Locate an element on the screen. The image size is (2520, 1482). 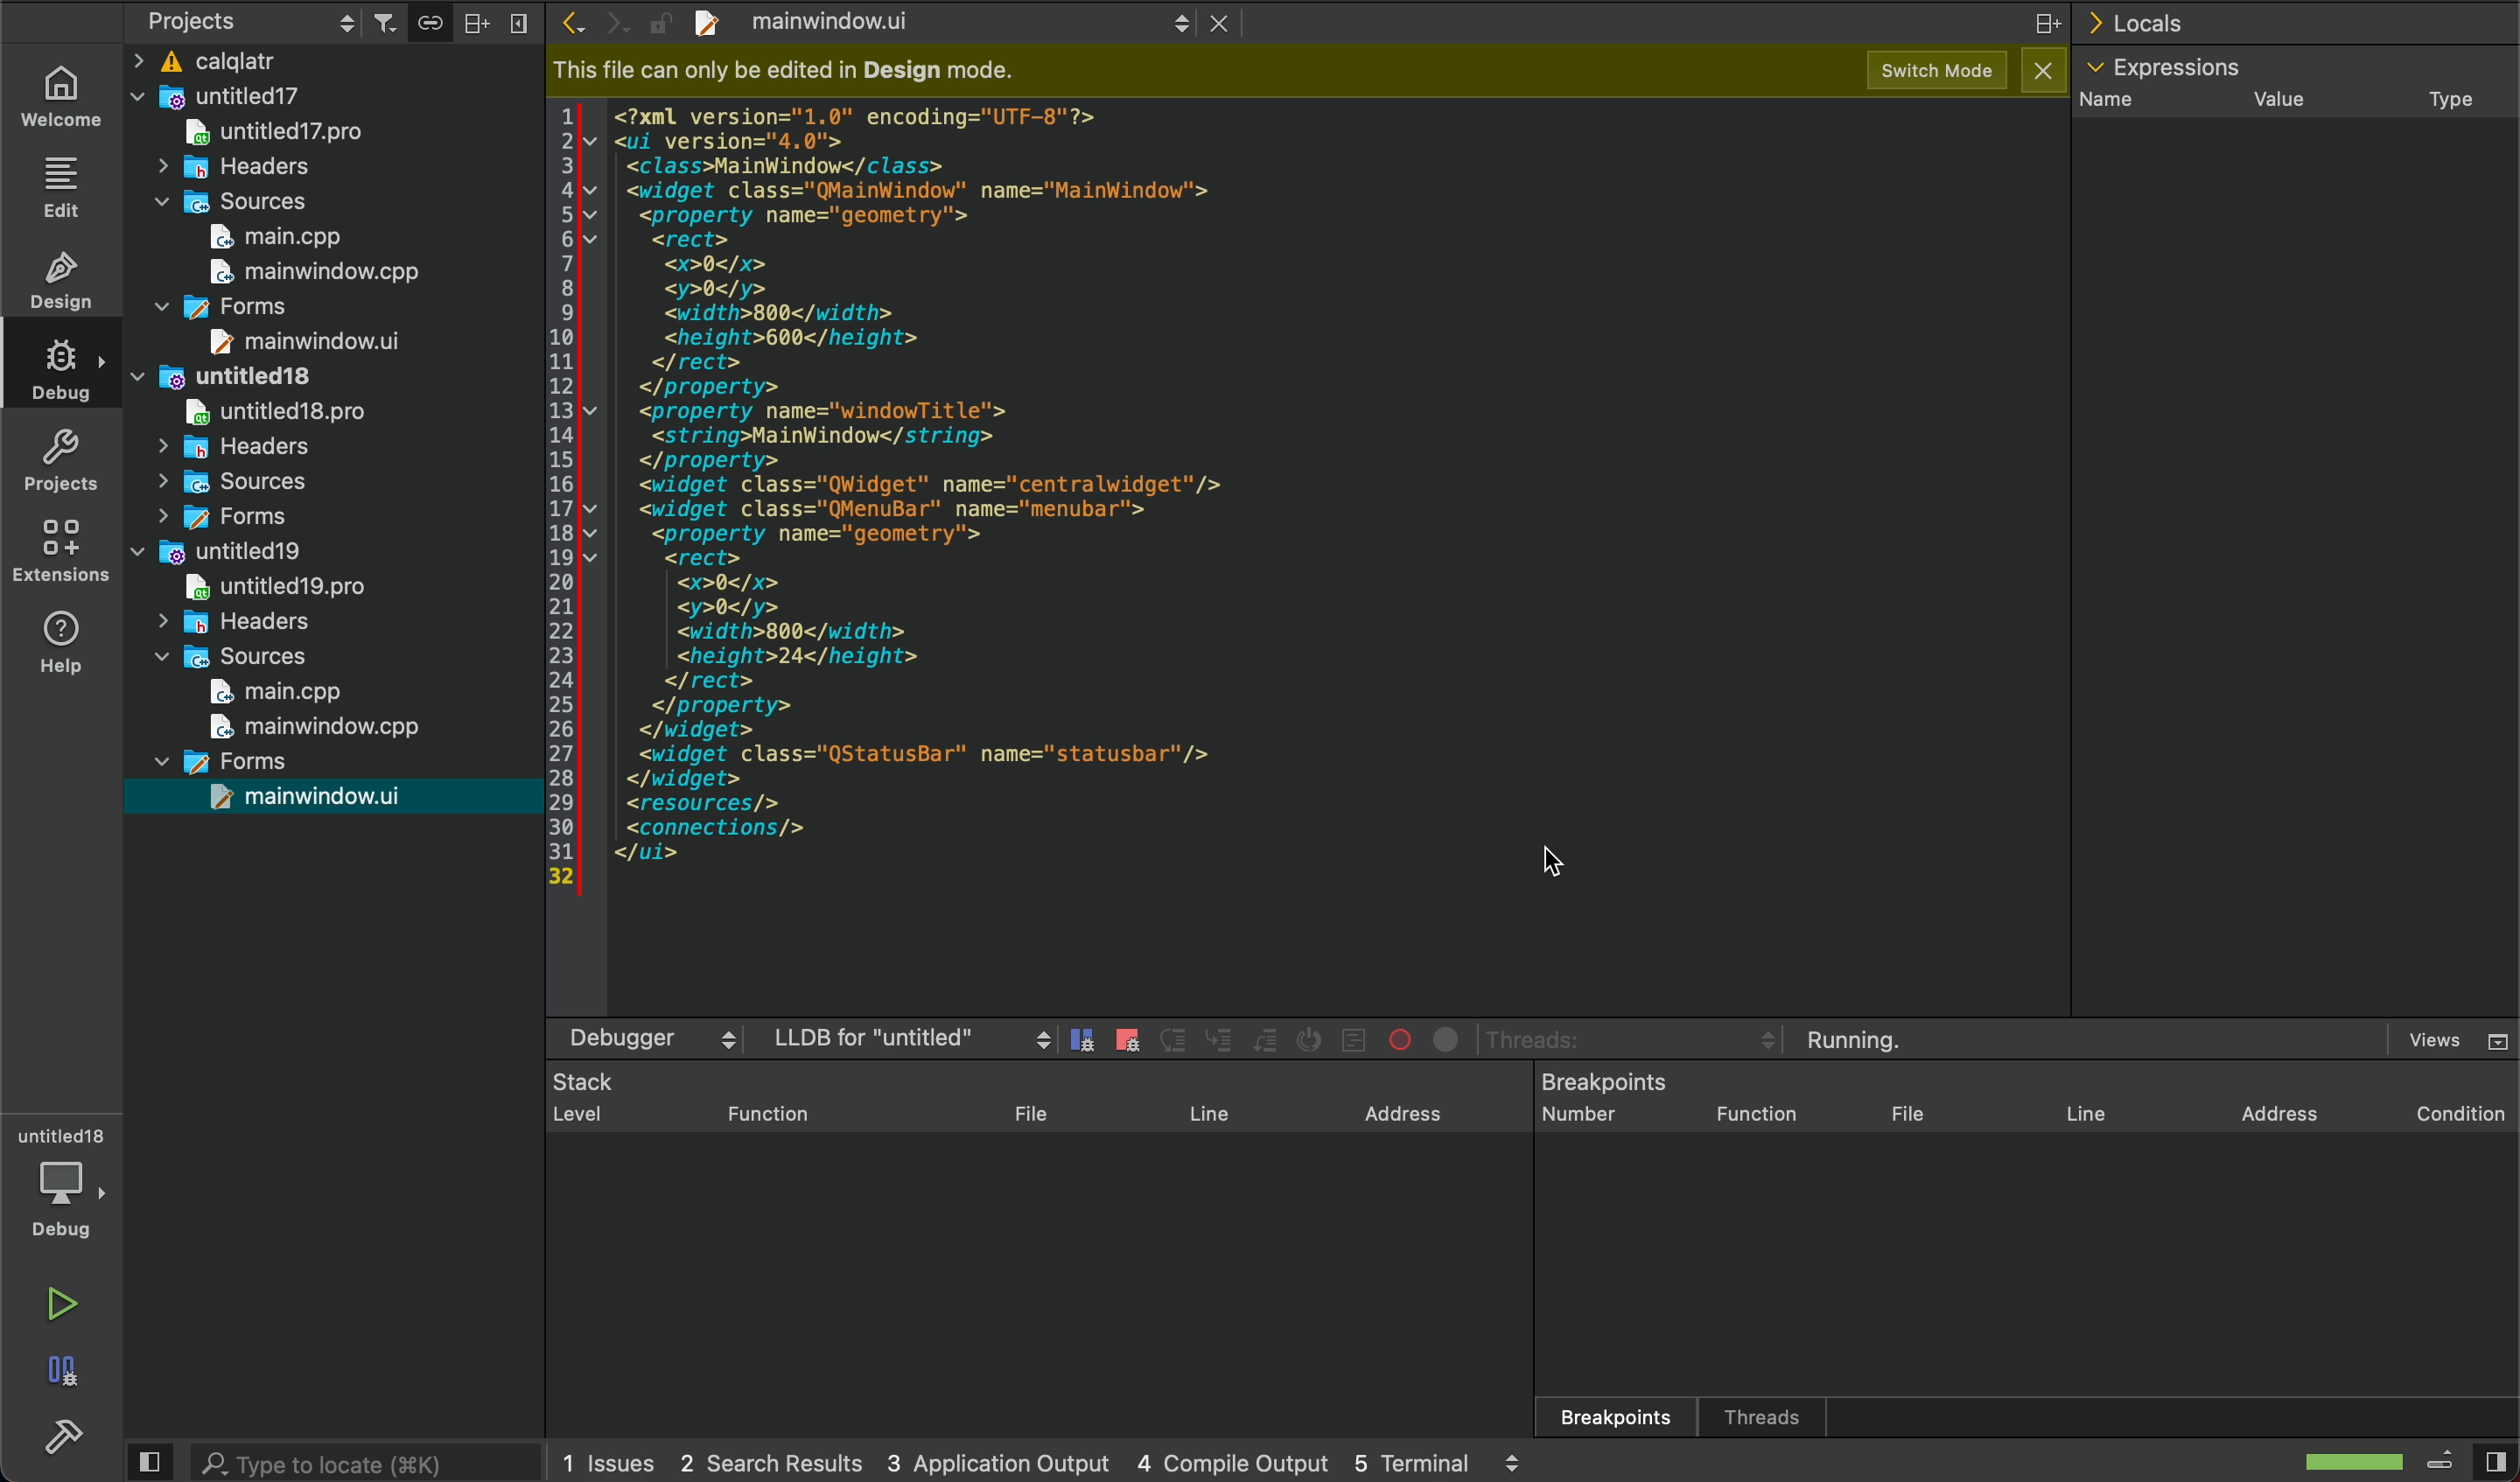
Function is located at coordinates (759, 1108).